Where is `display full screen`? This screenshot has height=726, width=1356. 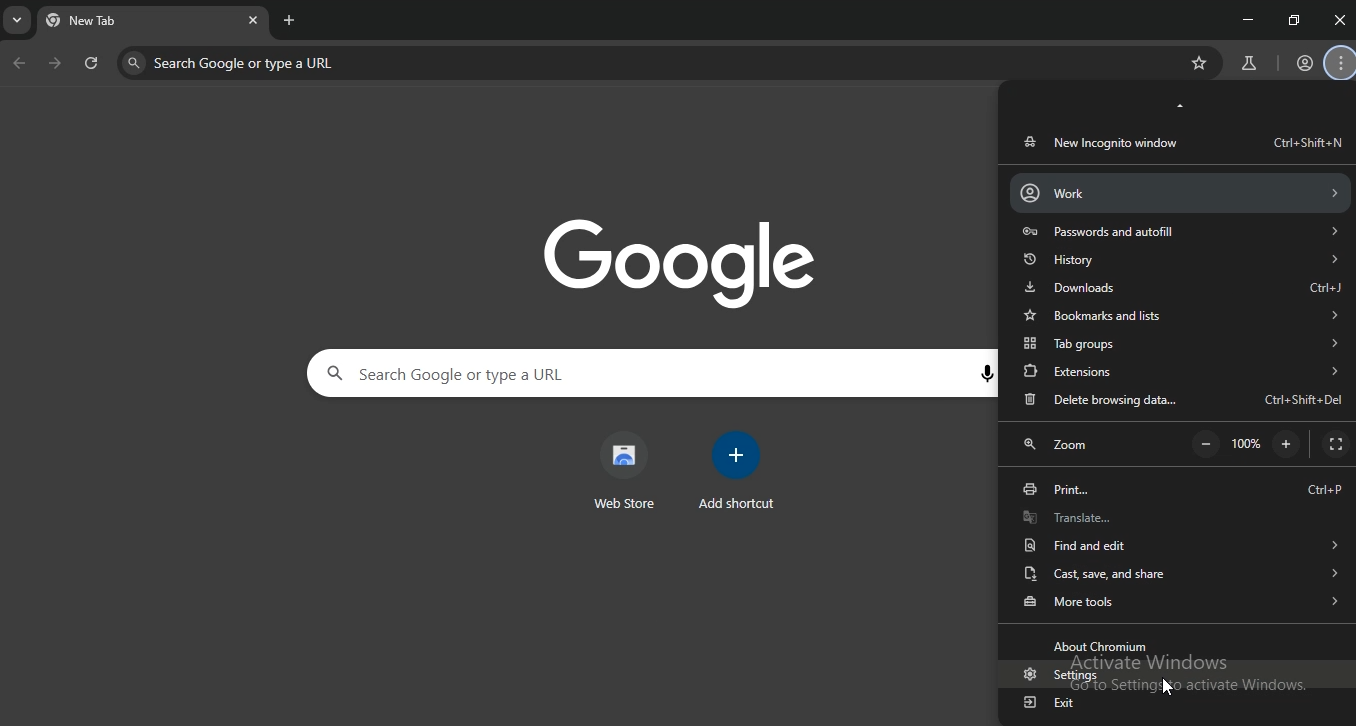 display full screen is located at coordinates (1335, 445).